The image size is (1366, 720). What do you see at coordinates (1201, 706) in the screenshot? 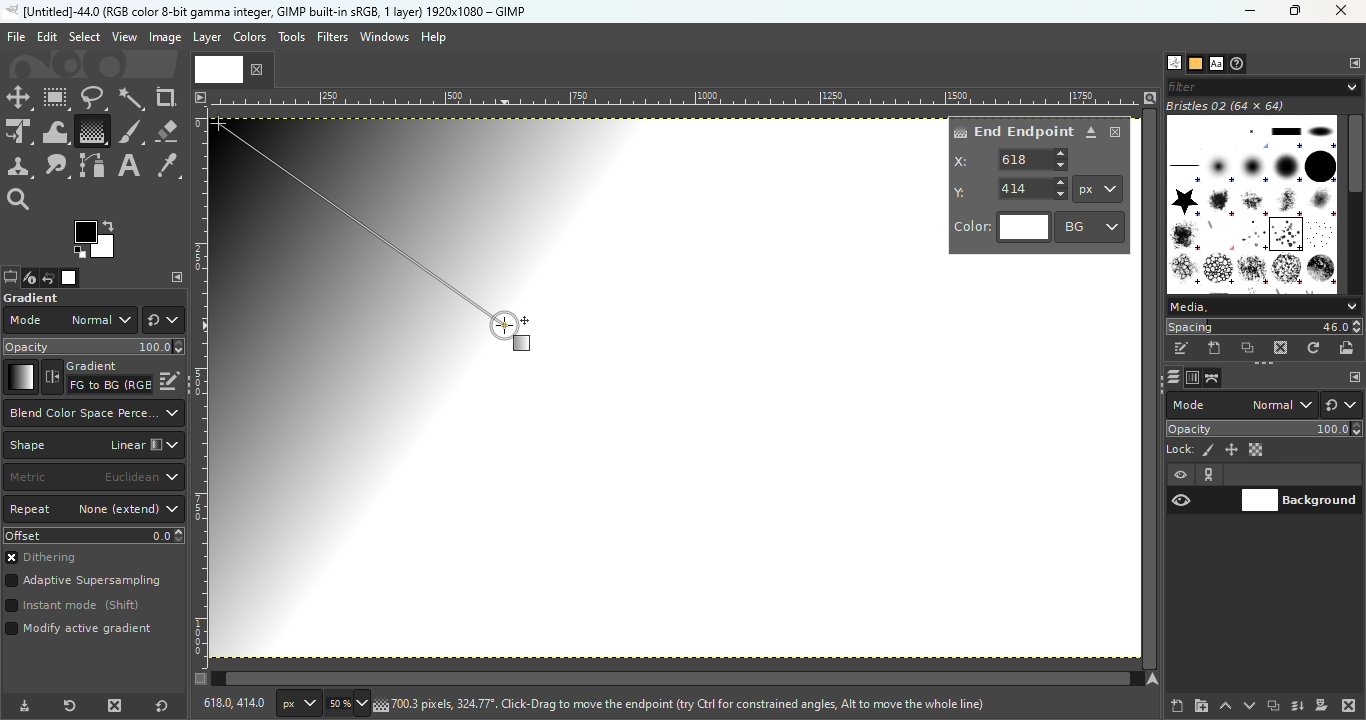
I see `Create a new layer group and add it to the image` at bounding box center [1201, 706].